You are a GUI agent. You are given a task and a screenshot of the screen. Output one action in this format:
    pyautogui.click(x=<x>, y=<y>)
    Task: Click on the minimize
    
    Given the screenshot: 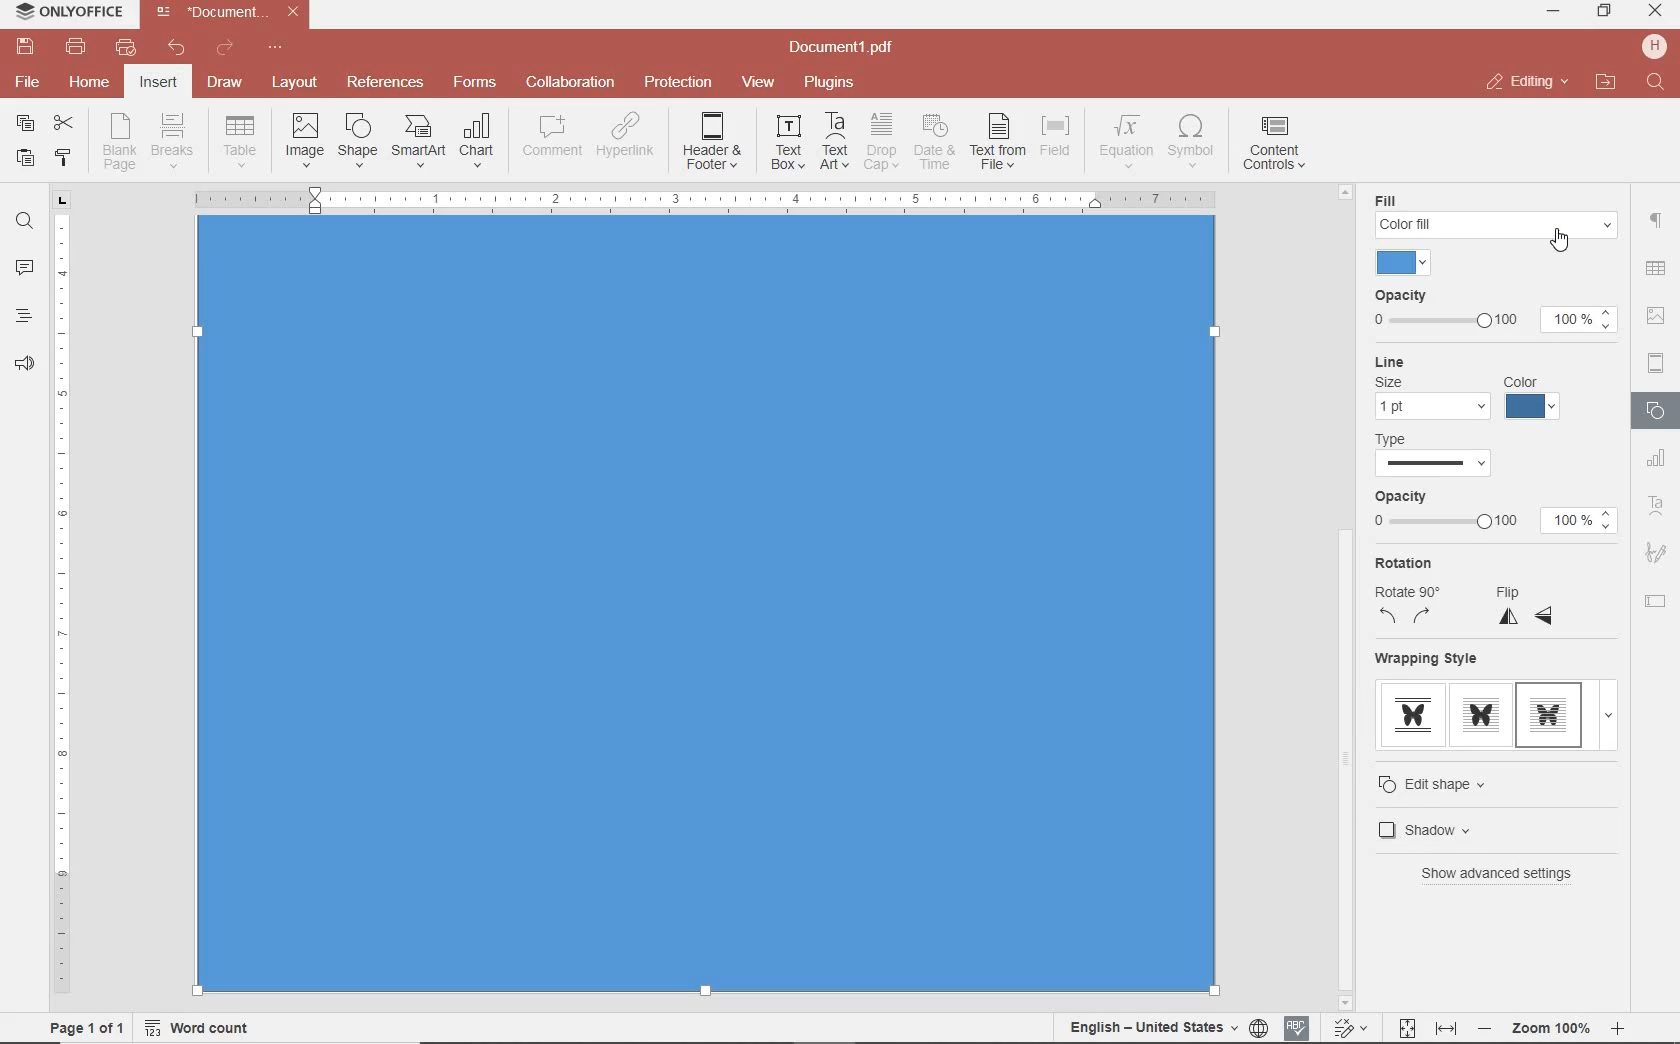 What is the action you would take?
    pyautogui.click(x=1555, y=11)
    